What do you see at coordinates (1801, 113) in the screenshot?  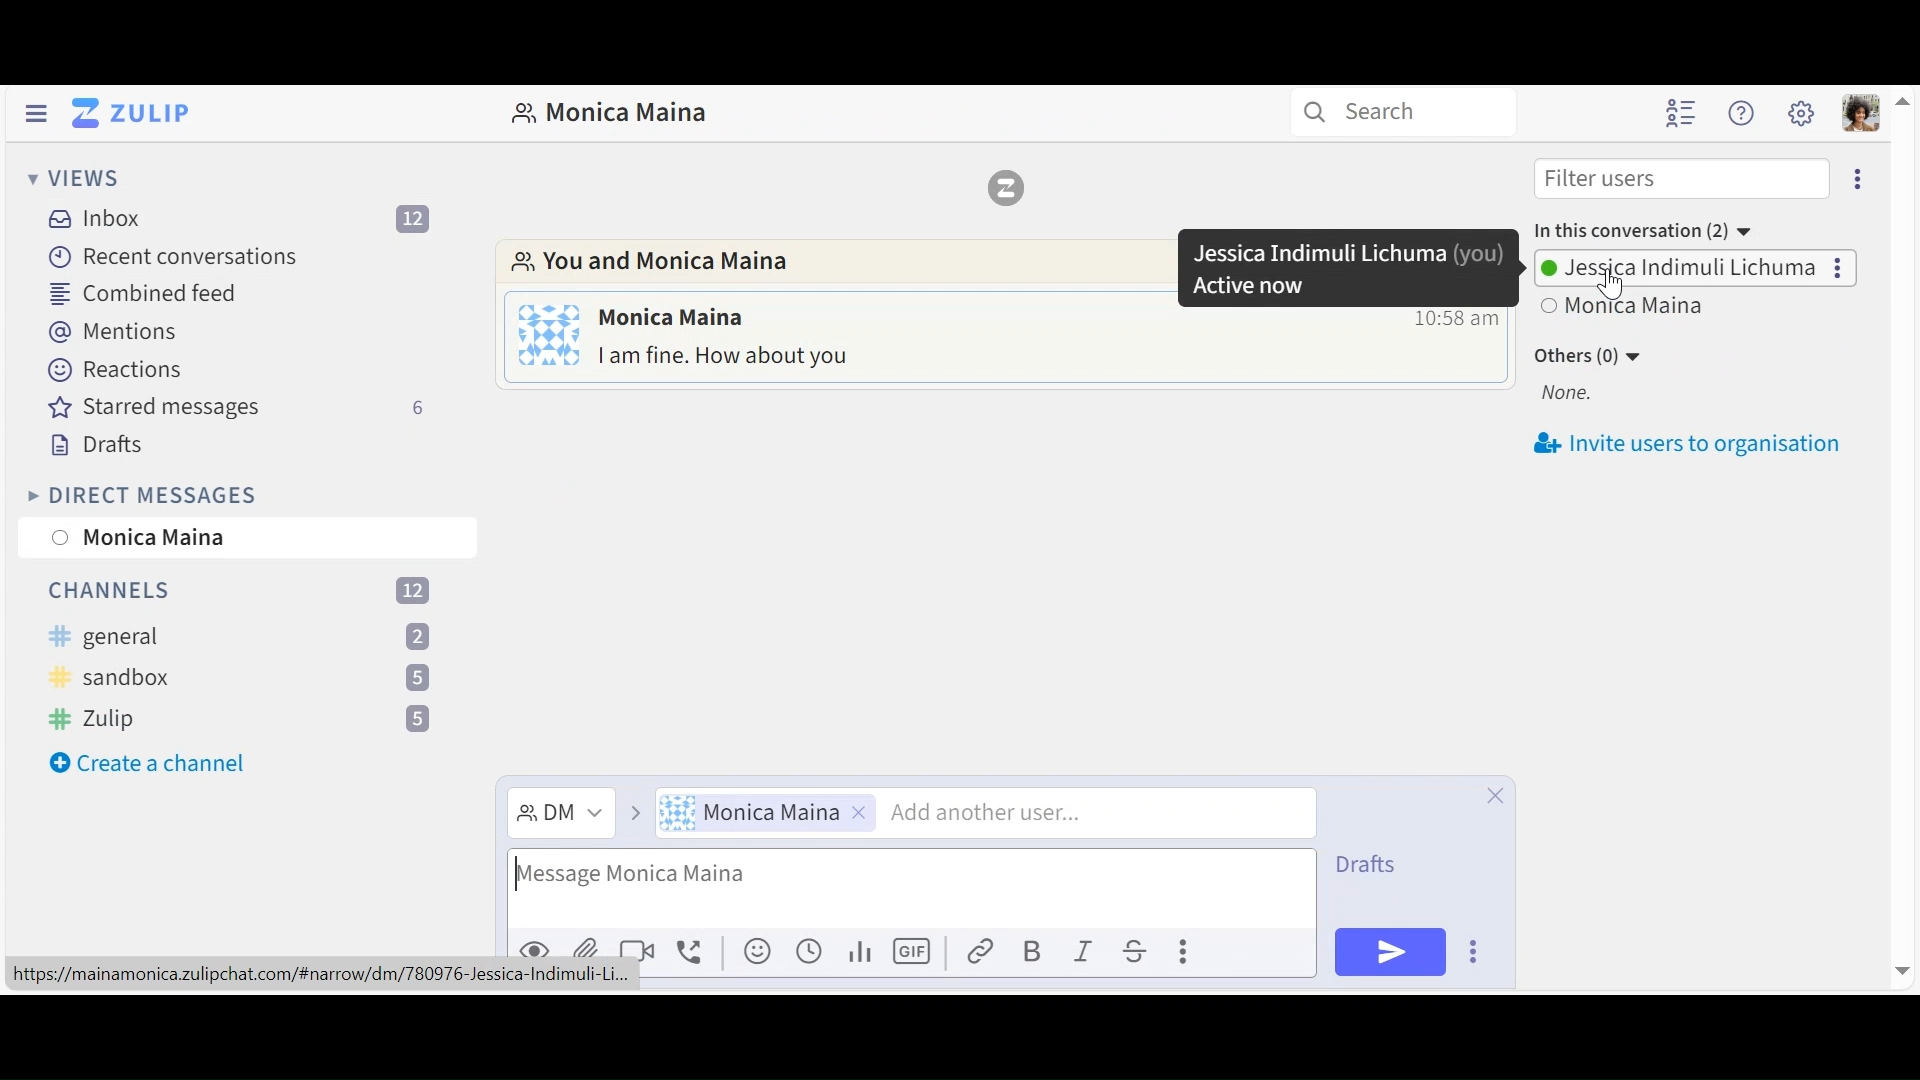 I see `Main user` at bounding box center [1801, 113].